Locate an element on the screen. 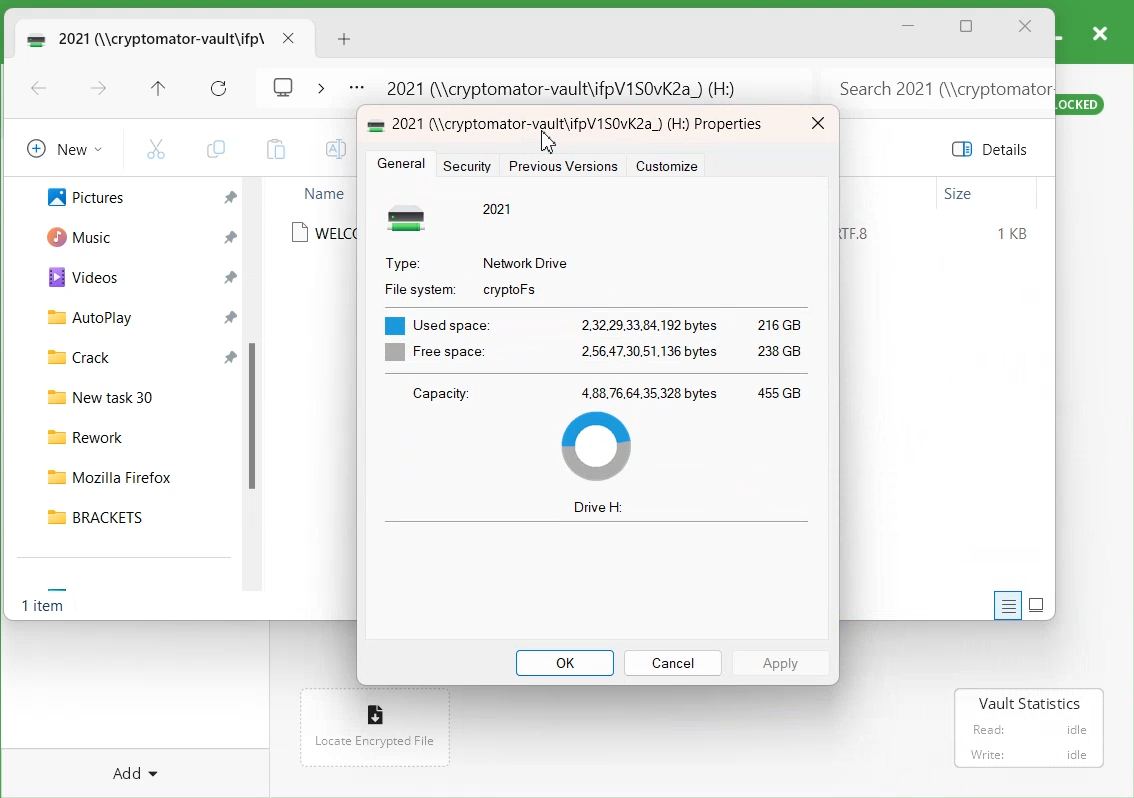 The height and width of the screenshot is (798, 1134). Piechart is located at coordinates (596, 446).